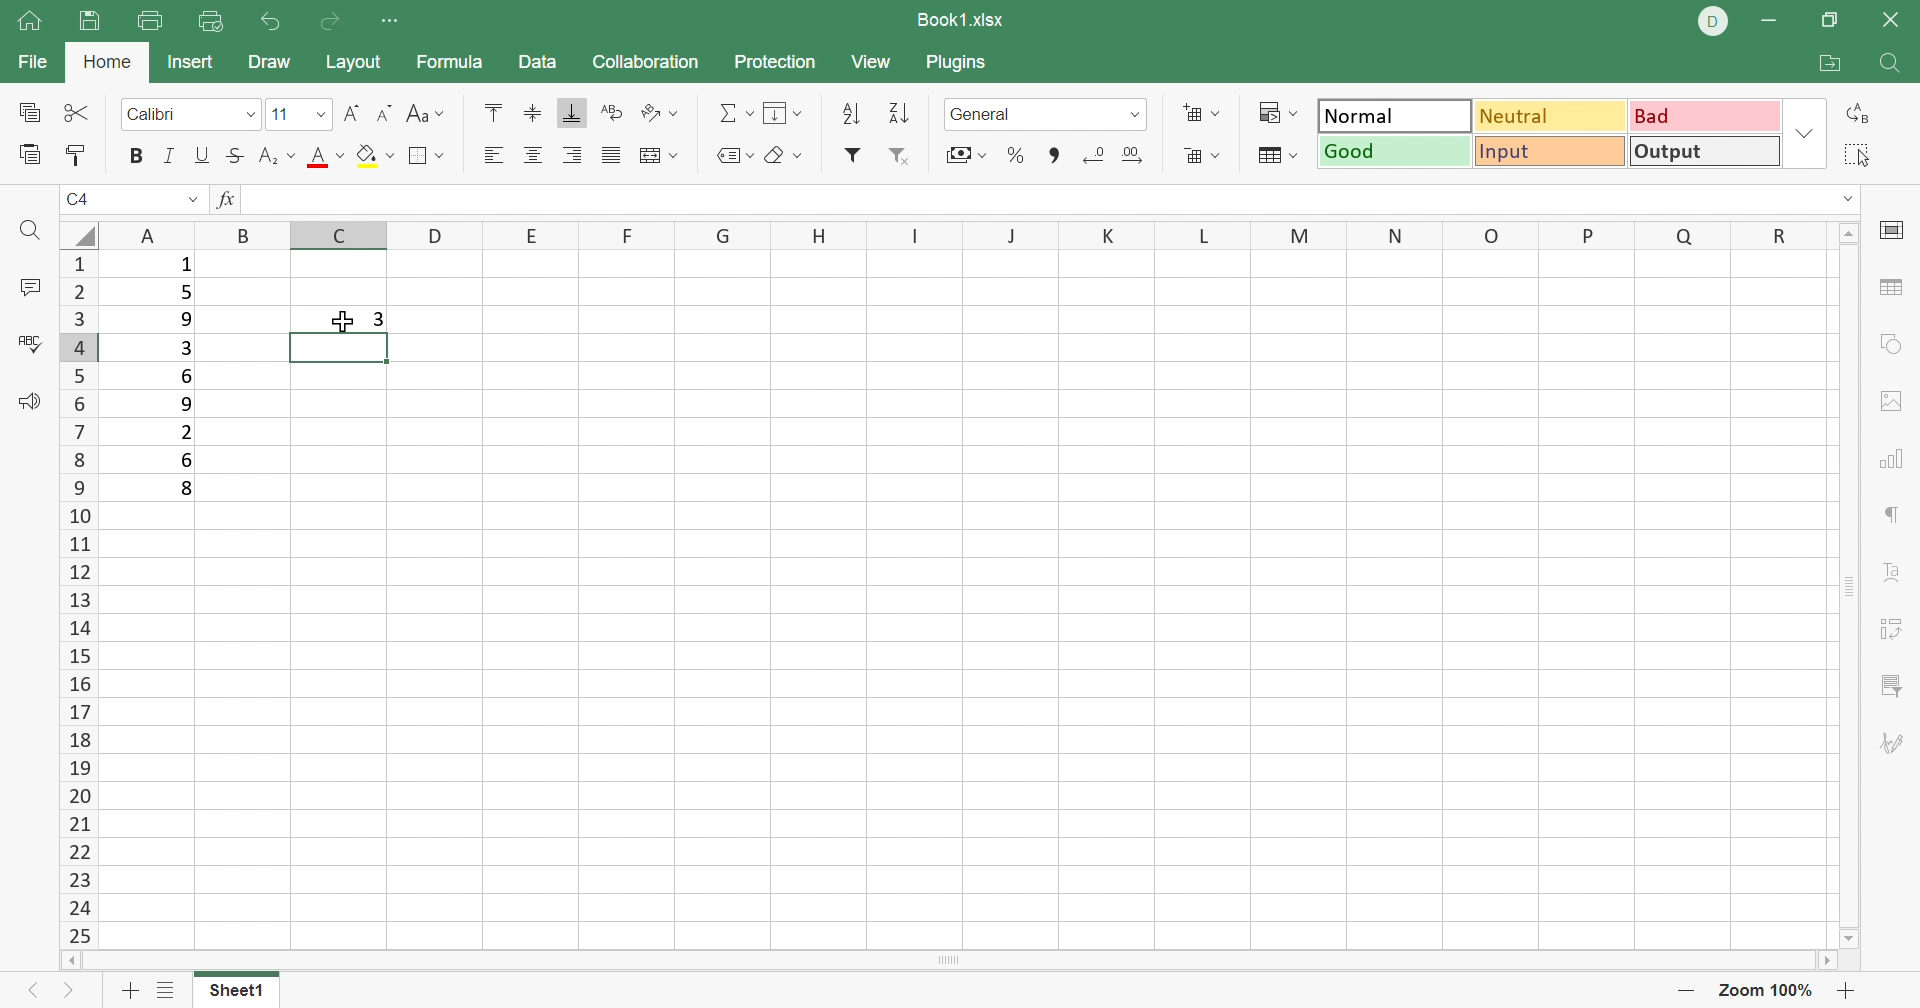  Describe the element at coordinates (1014, 155) in the screenshot. I see `Percent style` at that location.